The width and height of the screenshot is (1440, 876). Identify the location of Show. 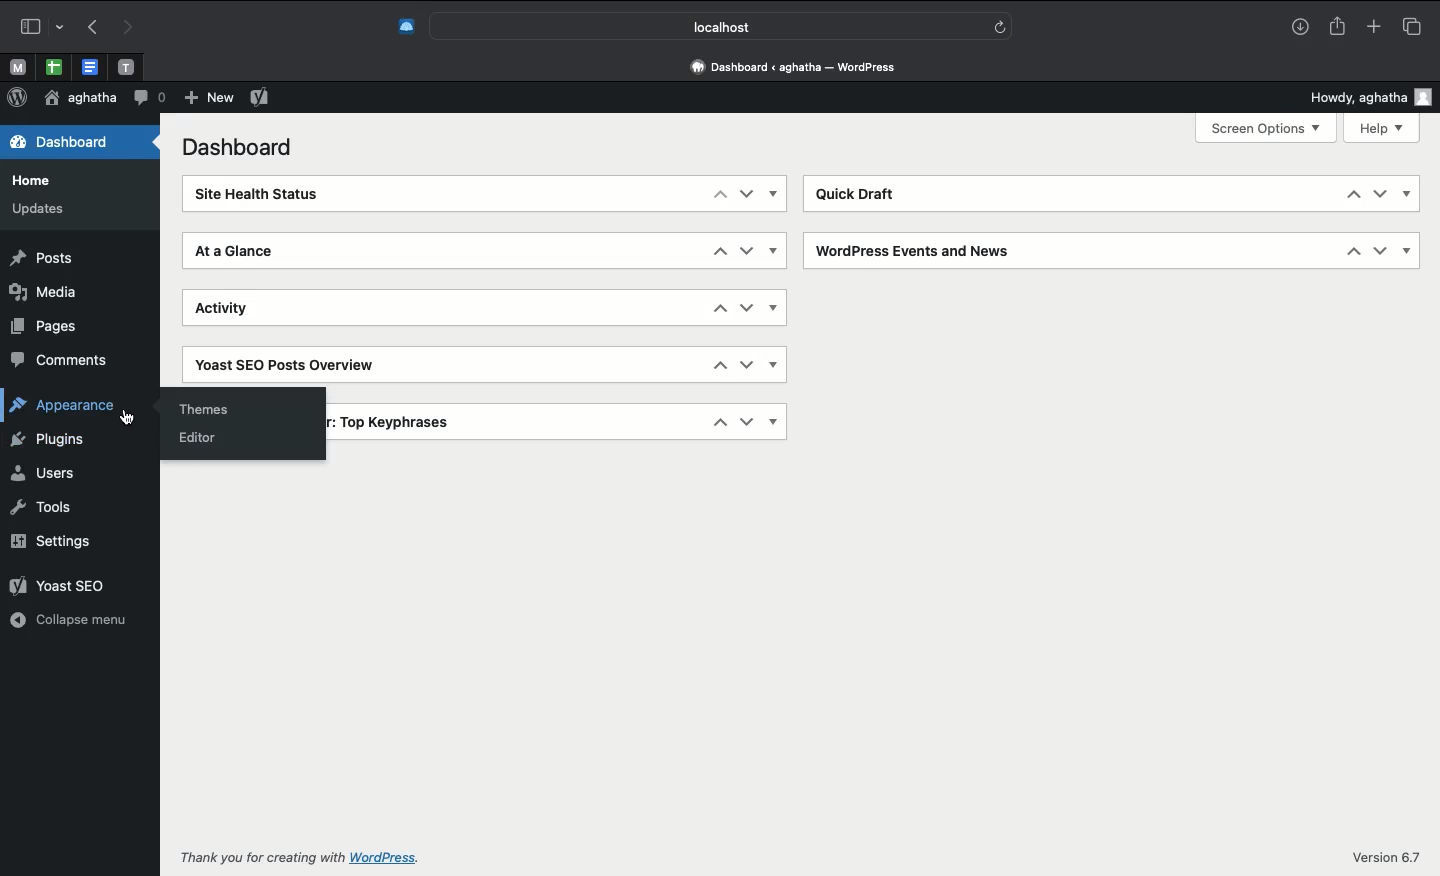
(773, 308).